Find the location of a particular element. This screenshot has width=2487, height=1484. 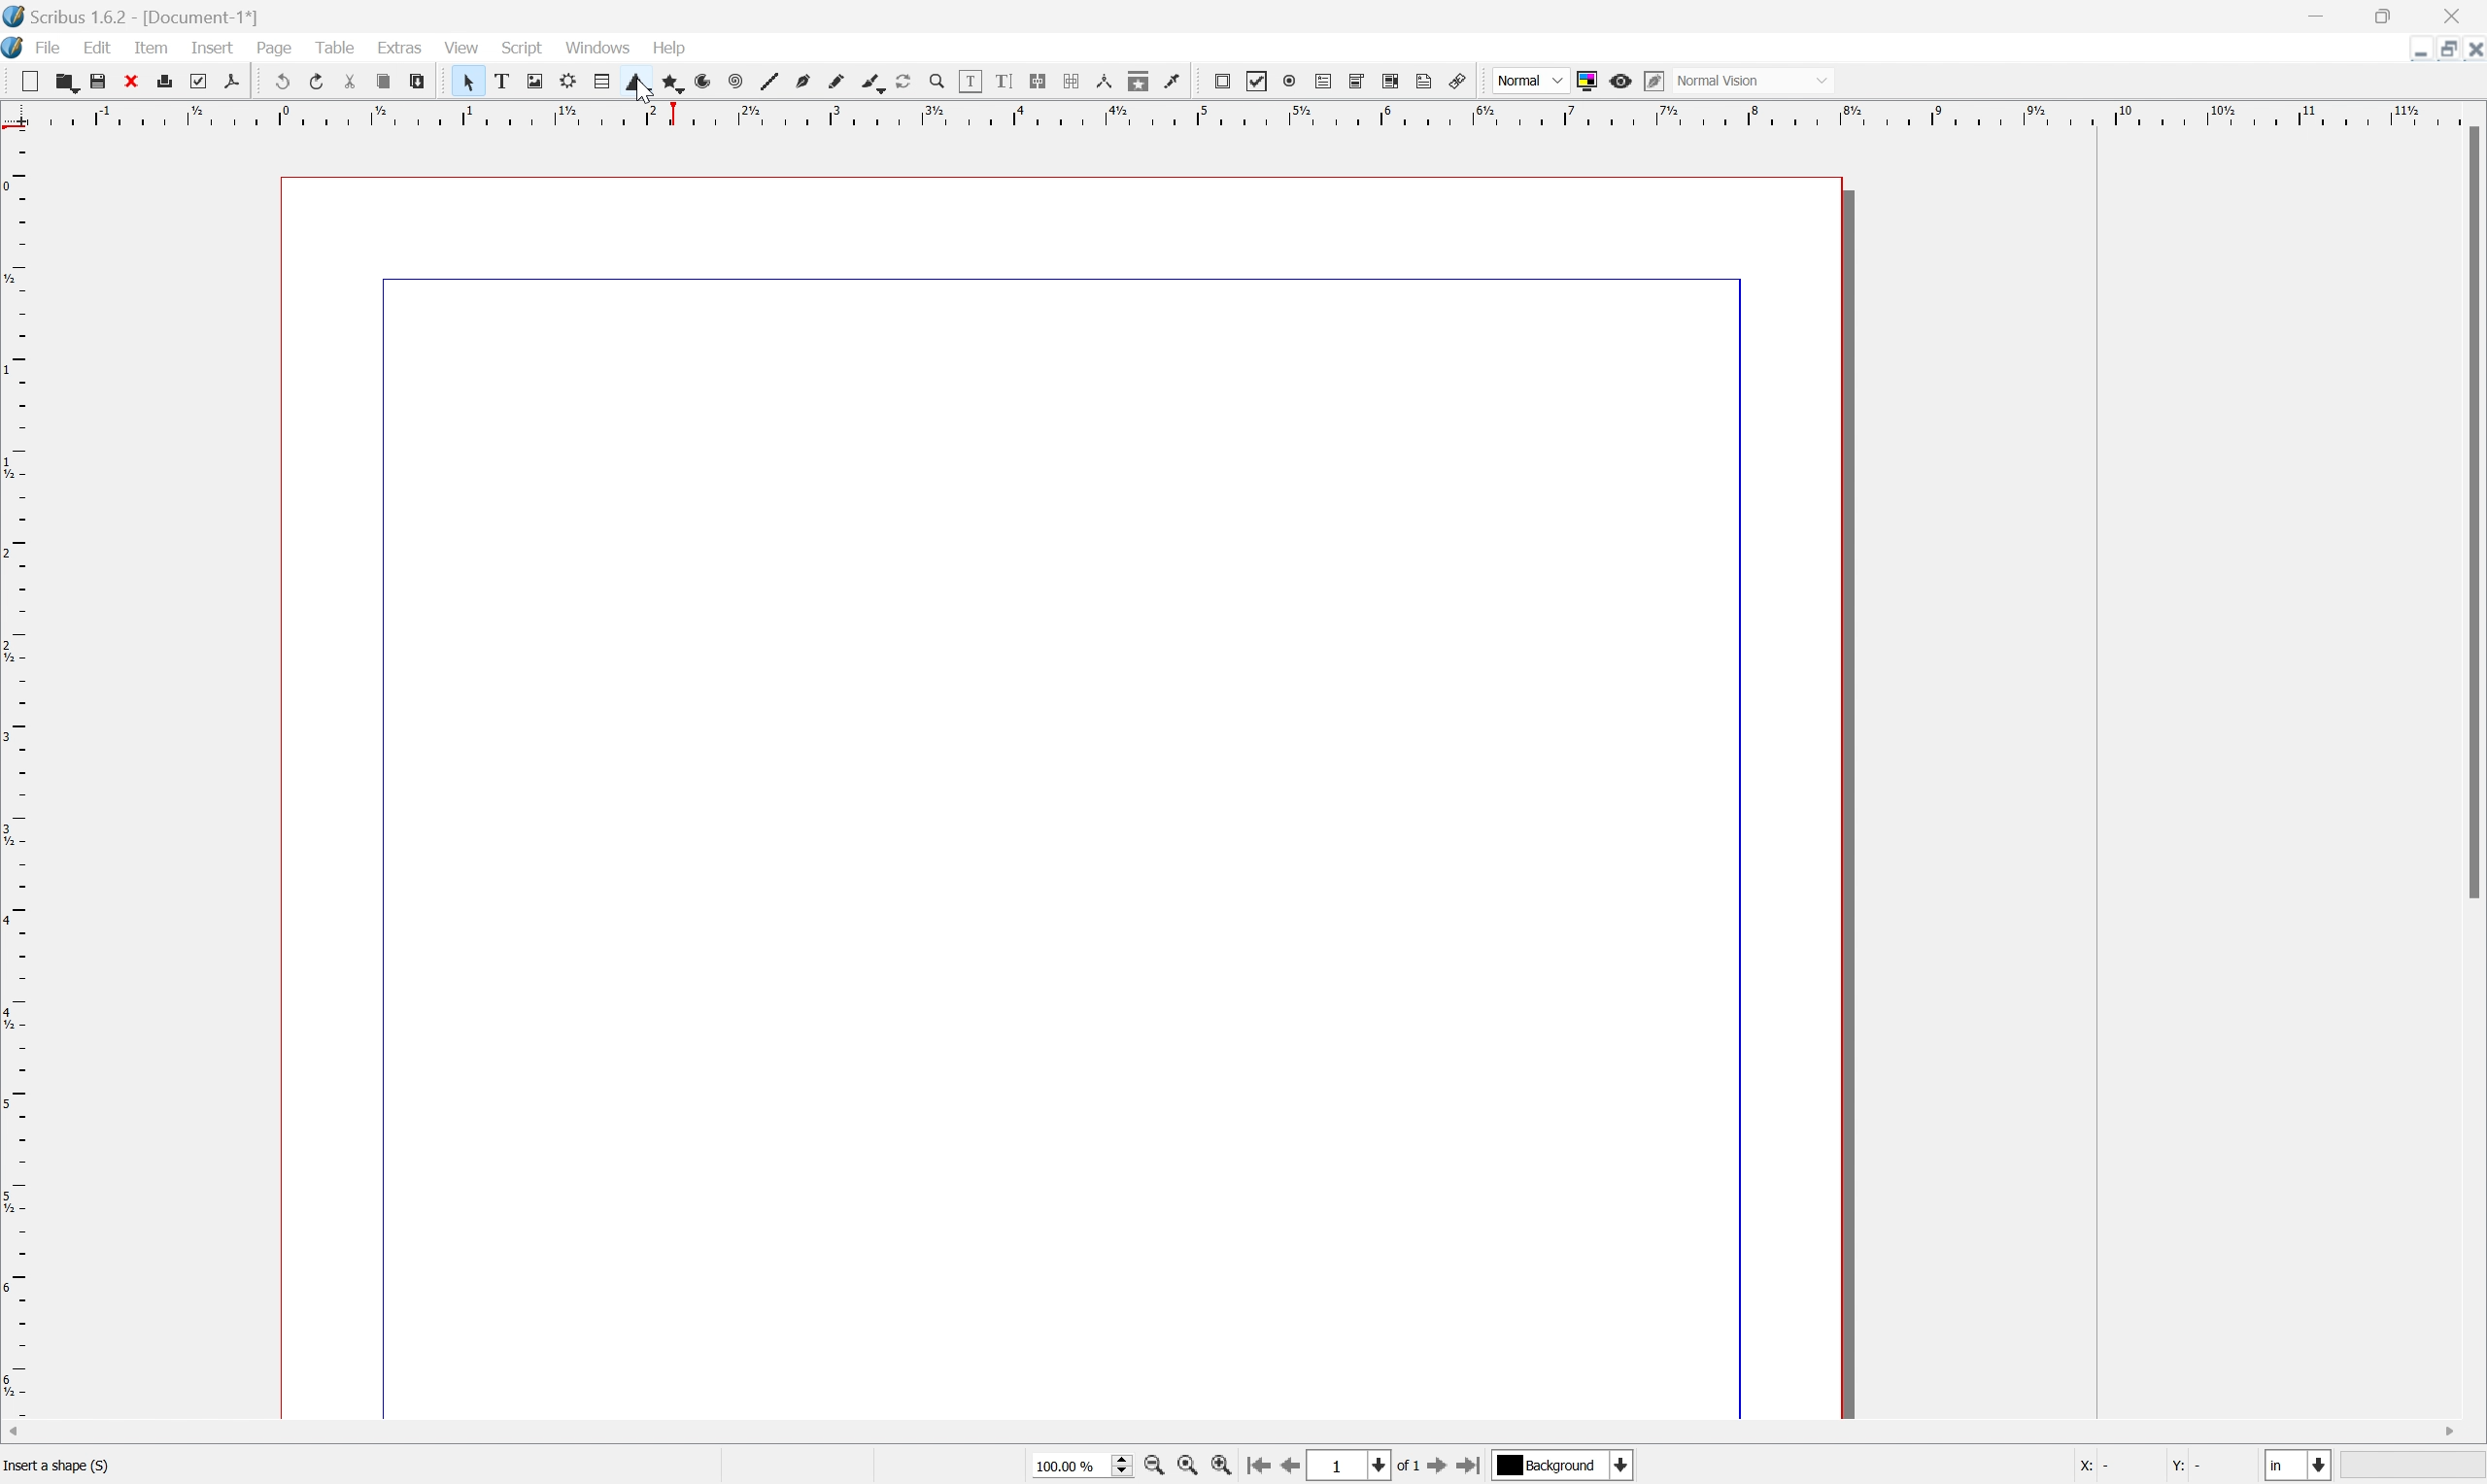

PDF combo box is located at coordinates (1357, 82).